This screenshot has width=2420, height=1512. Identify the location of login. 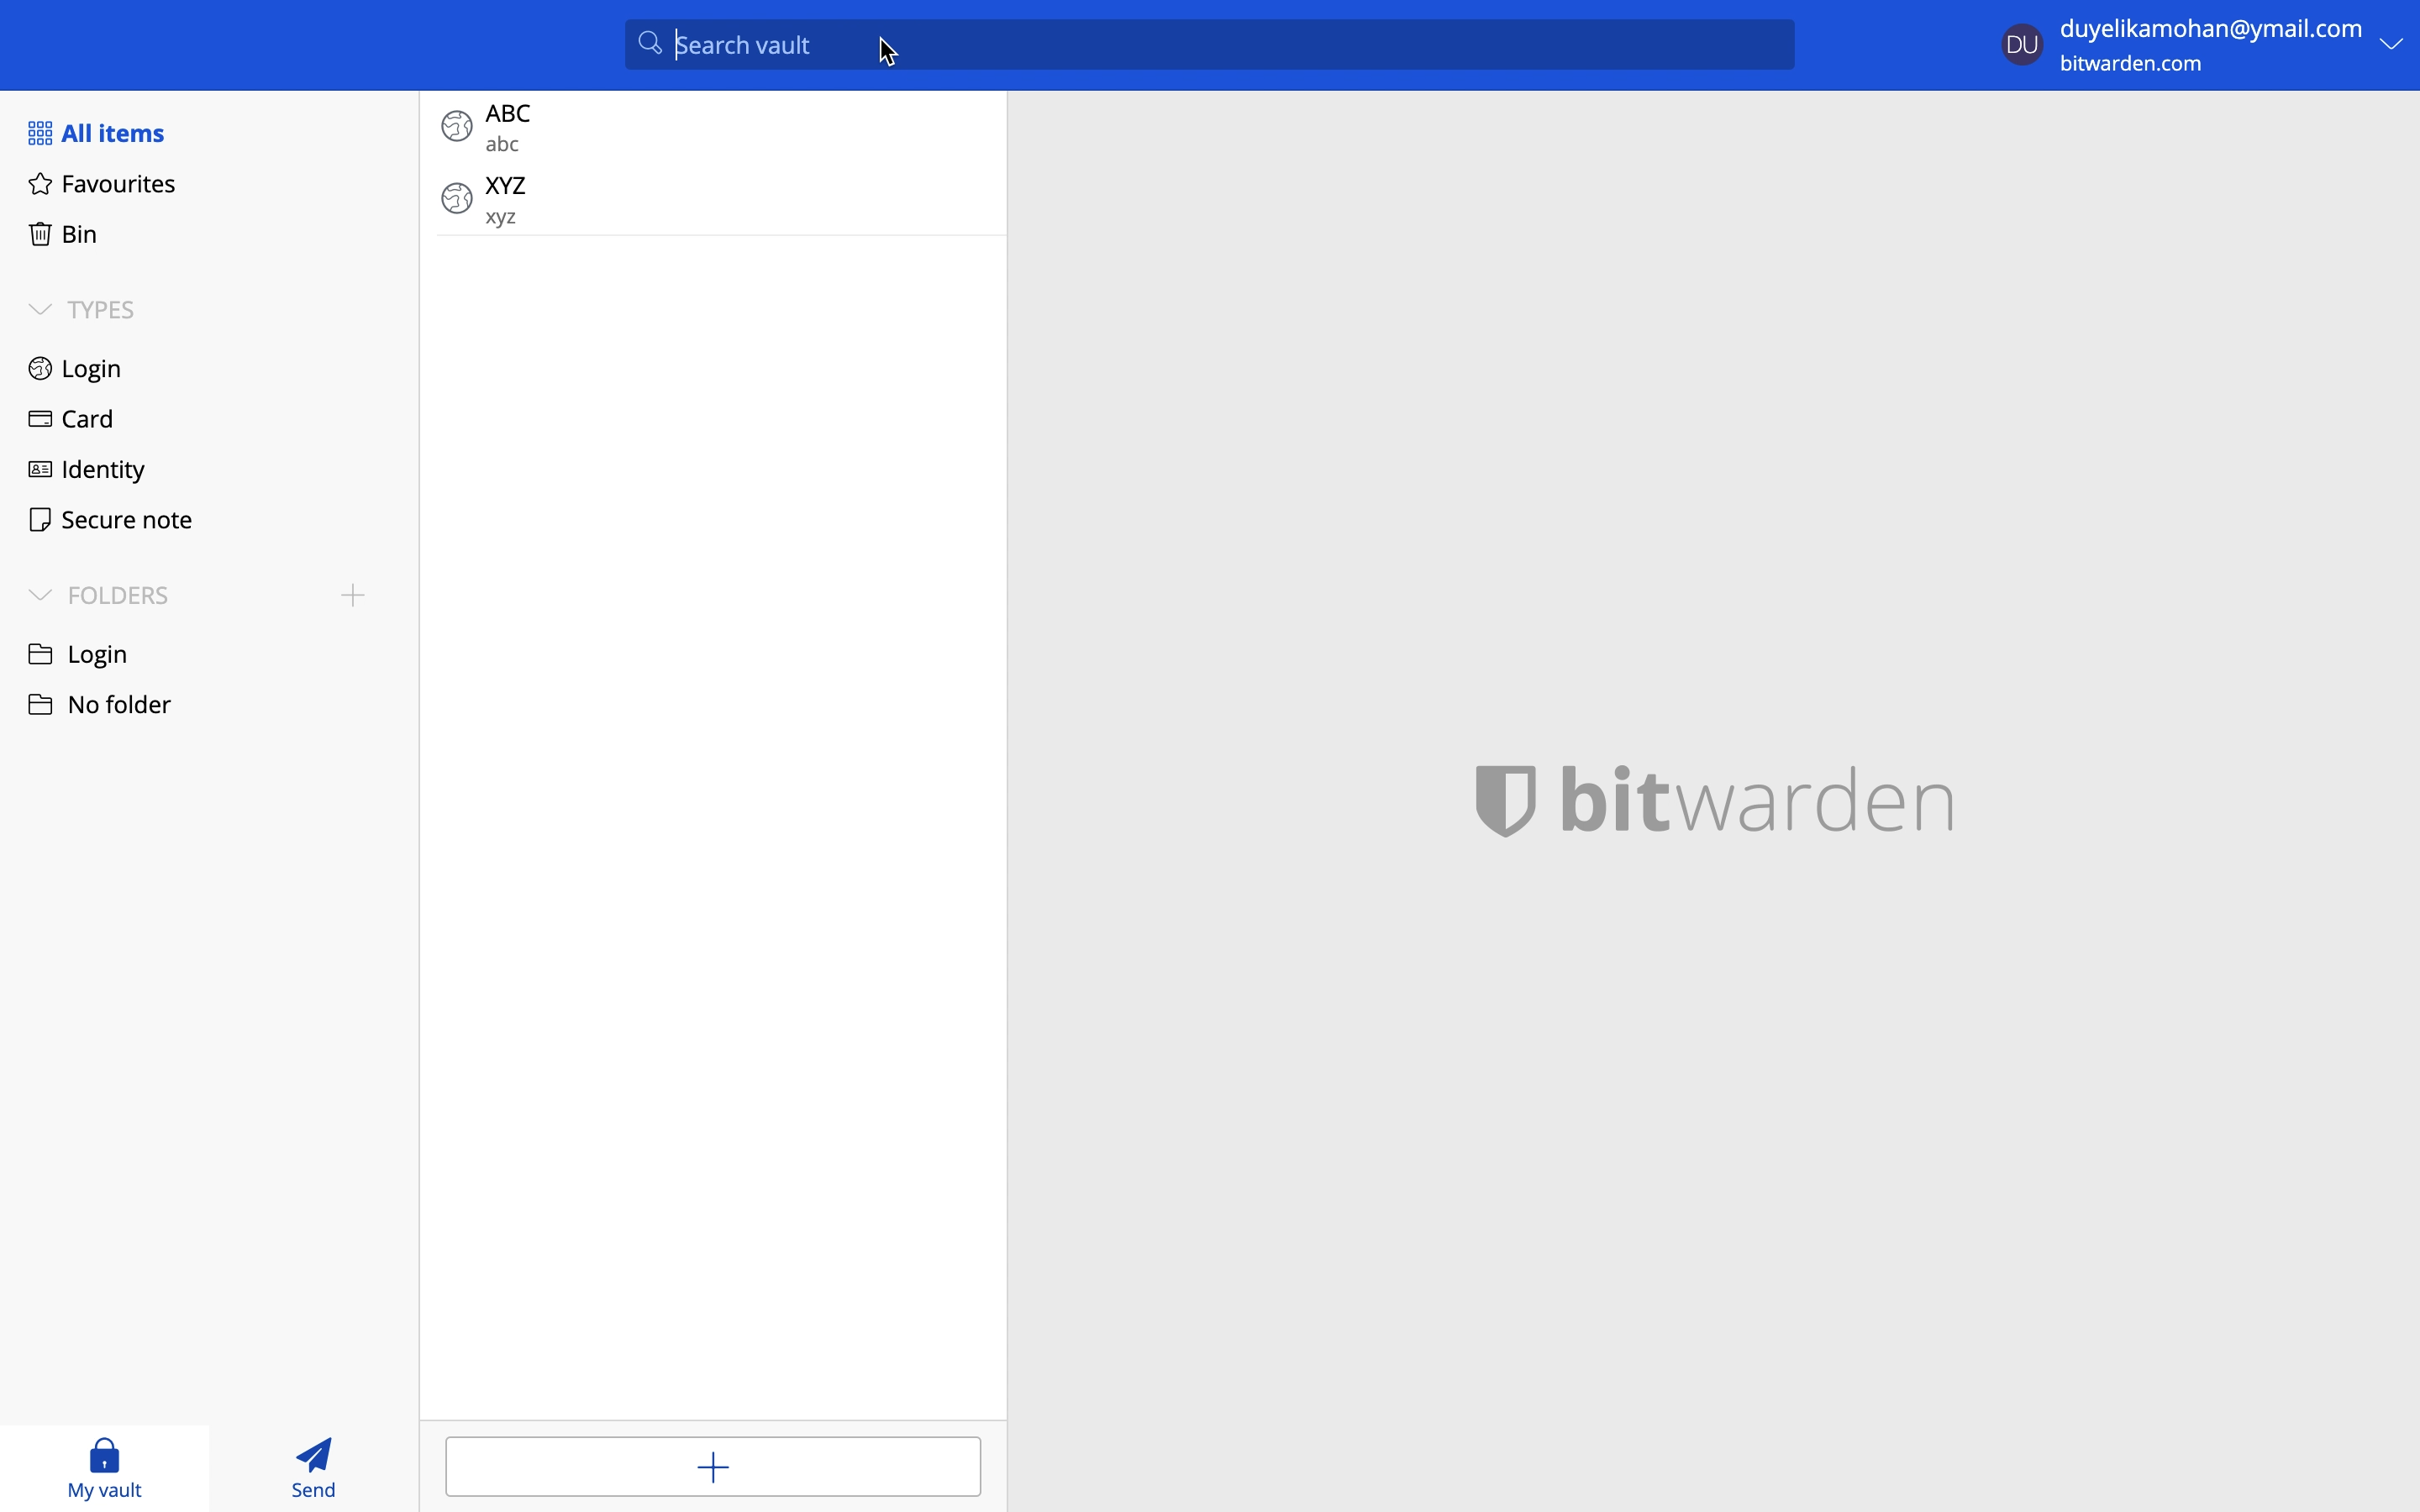
(78, 368).